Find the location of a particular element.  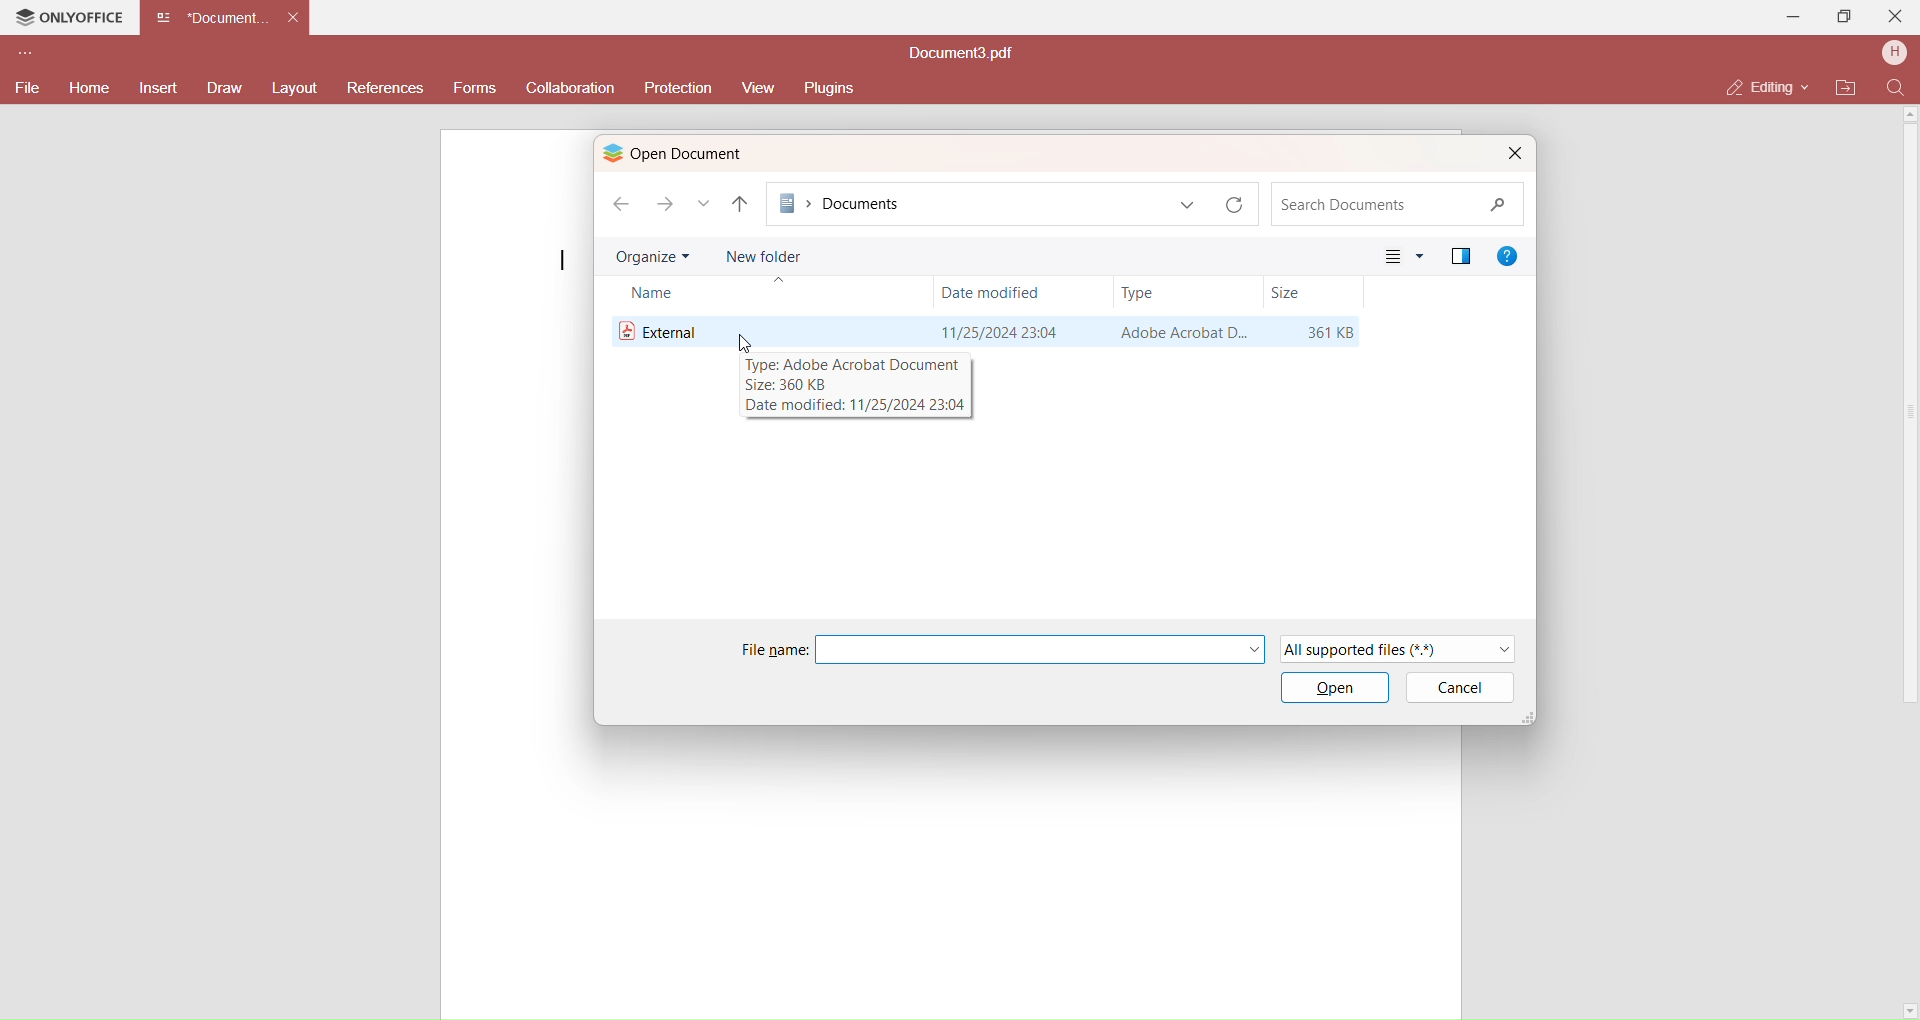

Date Modified is located at coordinates (992, 291).